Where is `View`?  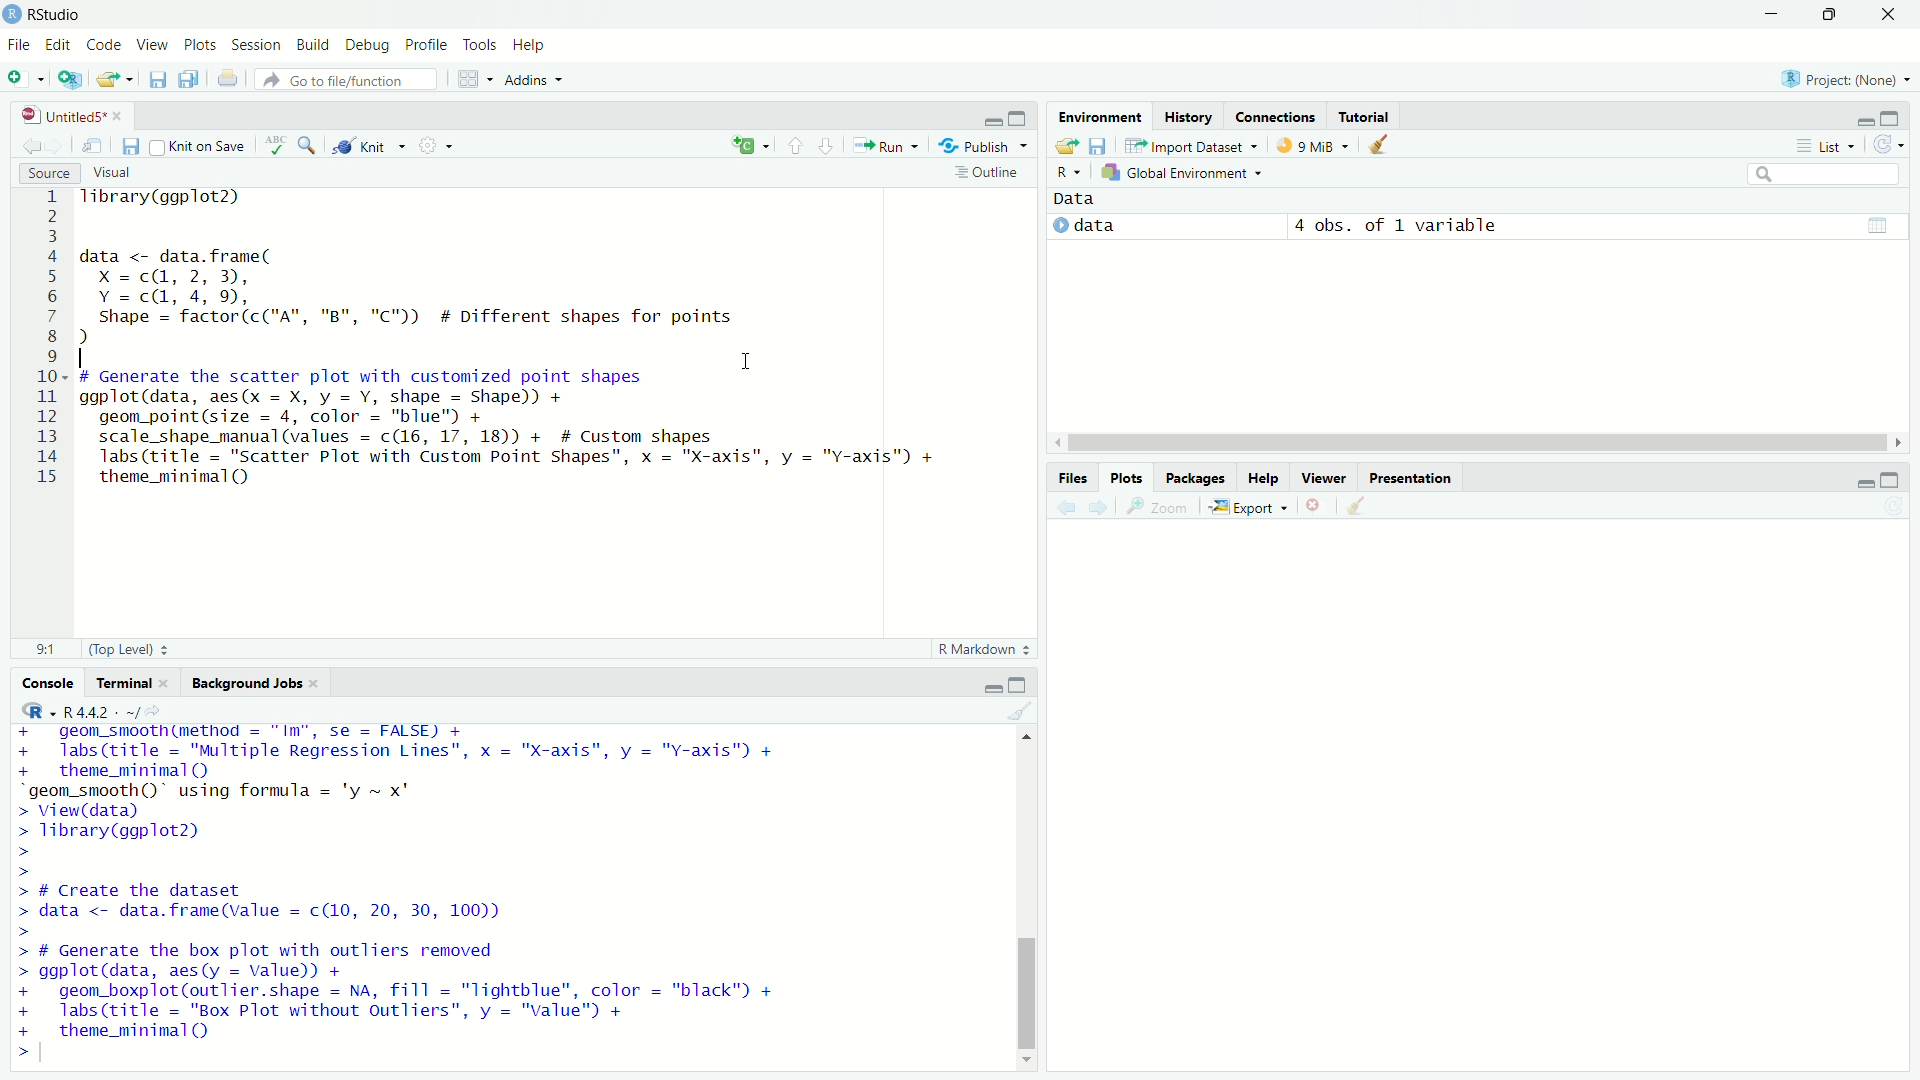 View is located at coordinates (150, 43).